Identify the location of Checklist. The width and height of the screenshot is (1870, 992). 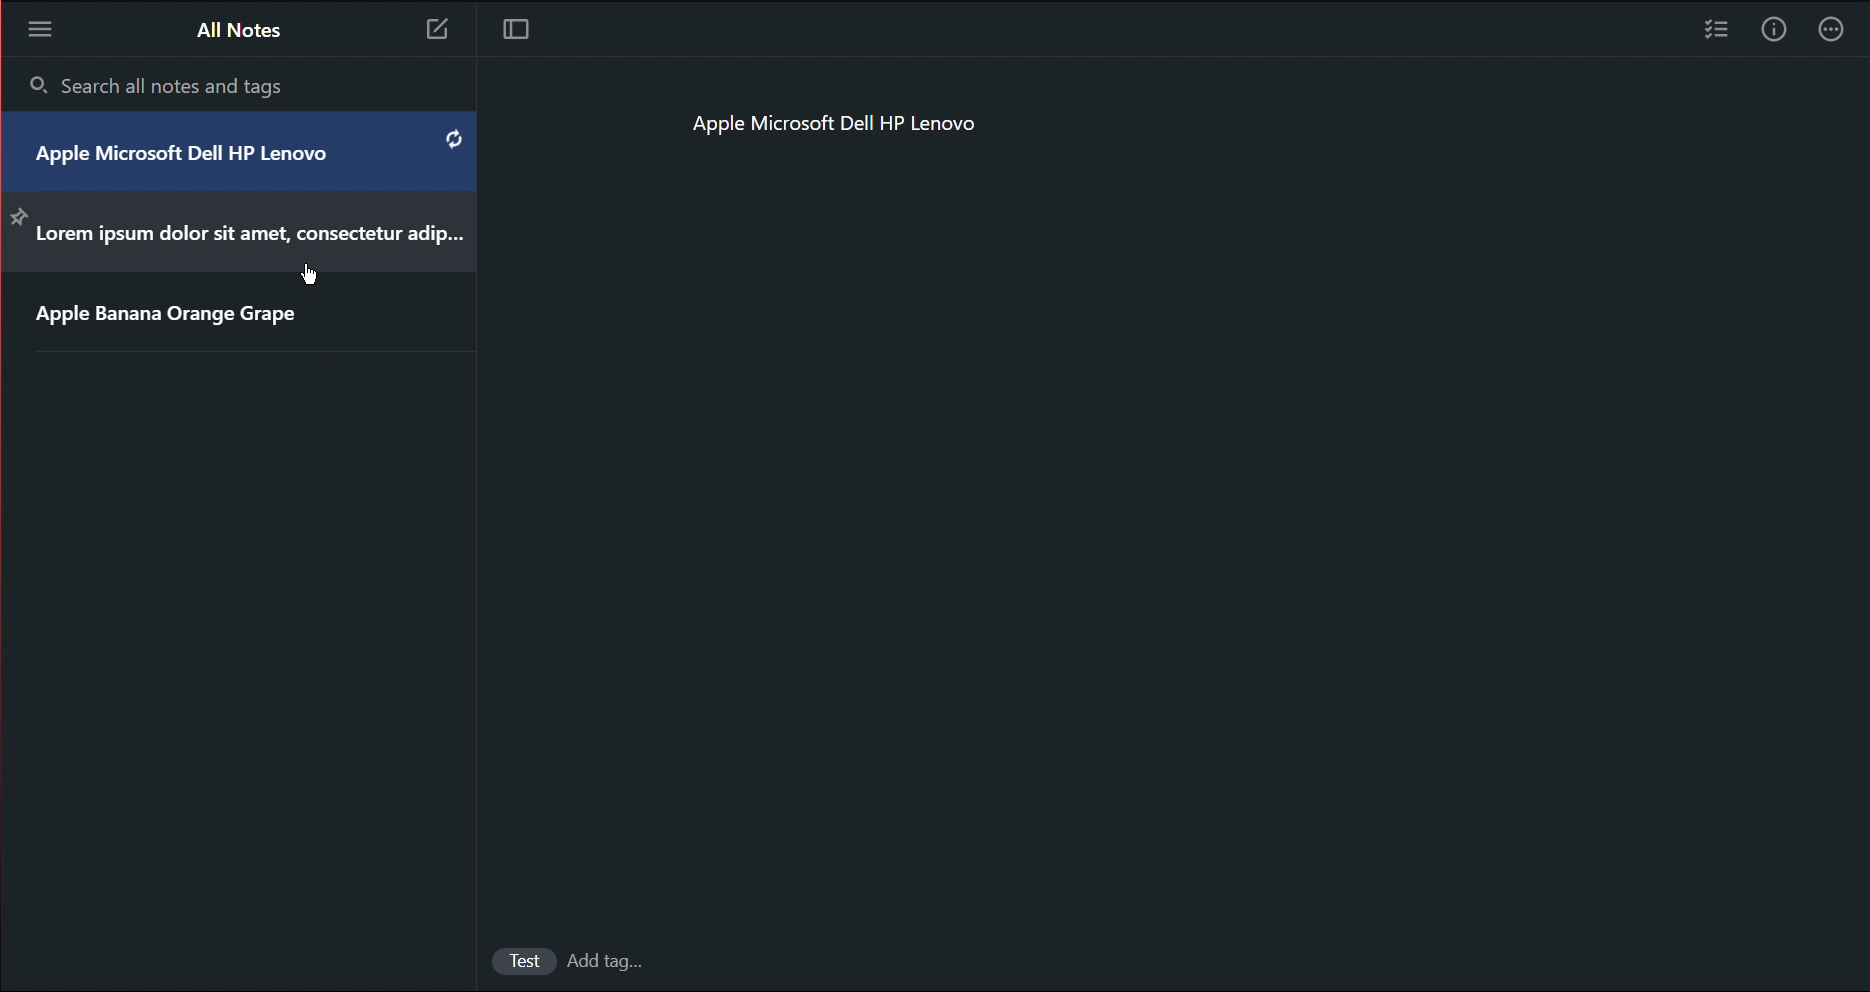
(1714, 33).